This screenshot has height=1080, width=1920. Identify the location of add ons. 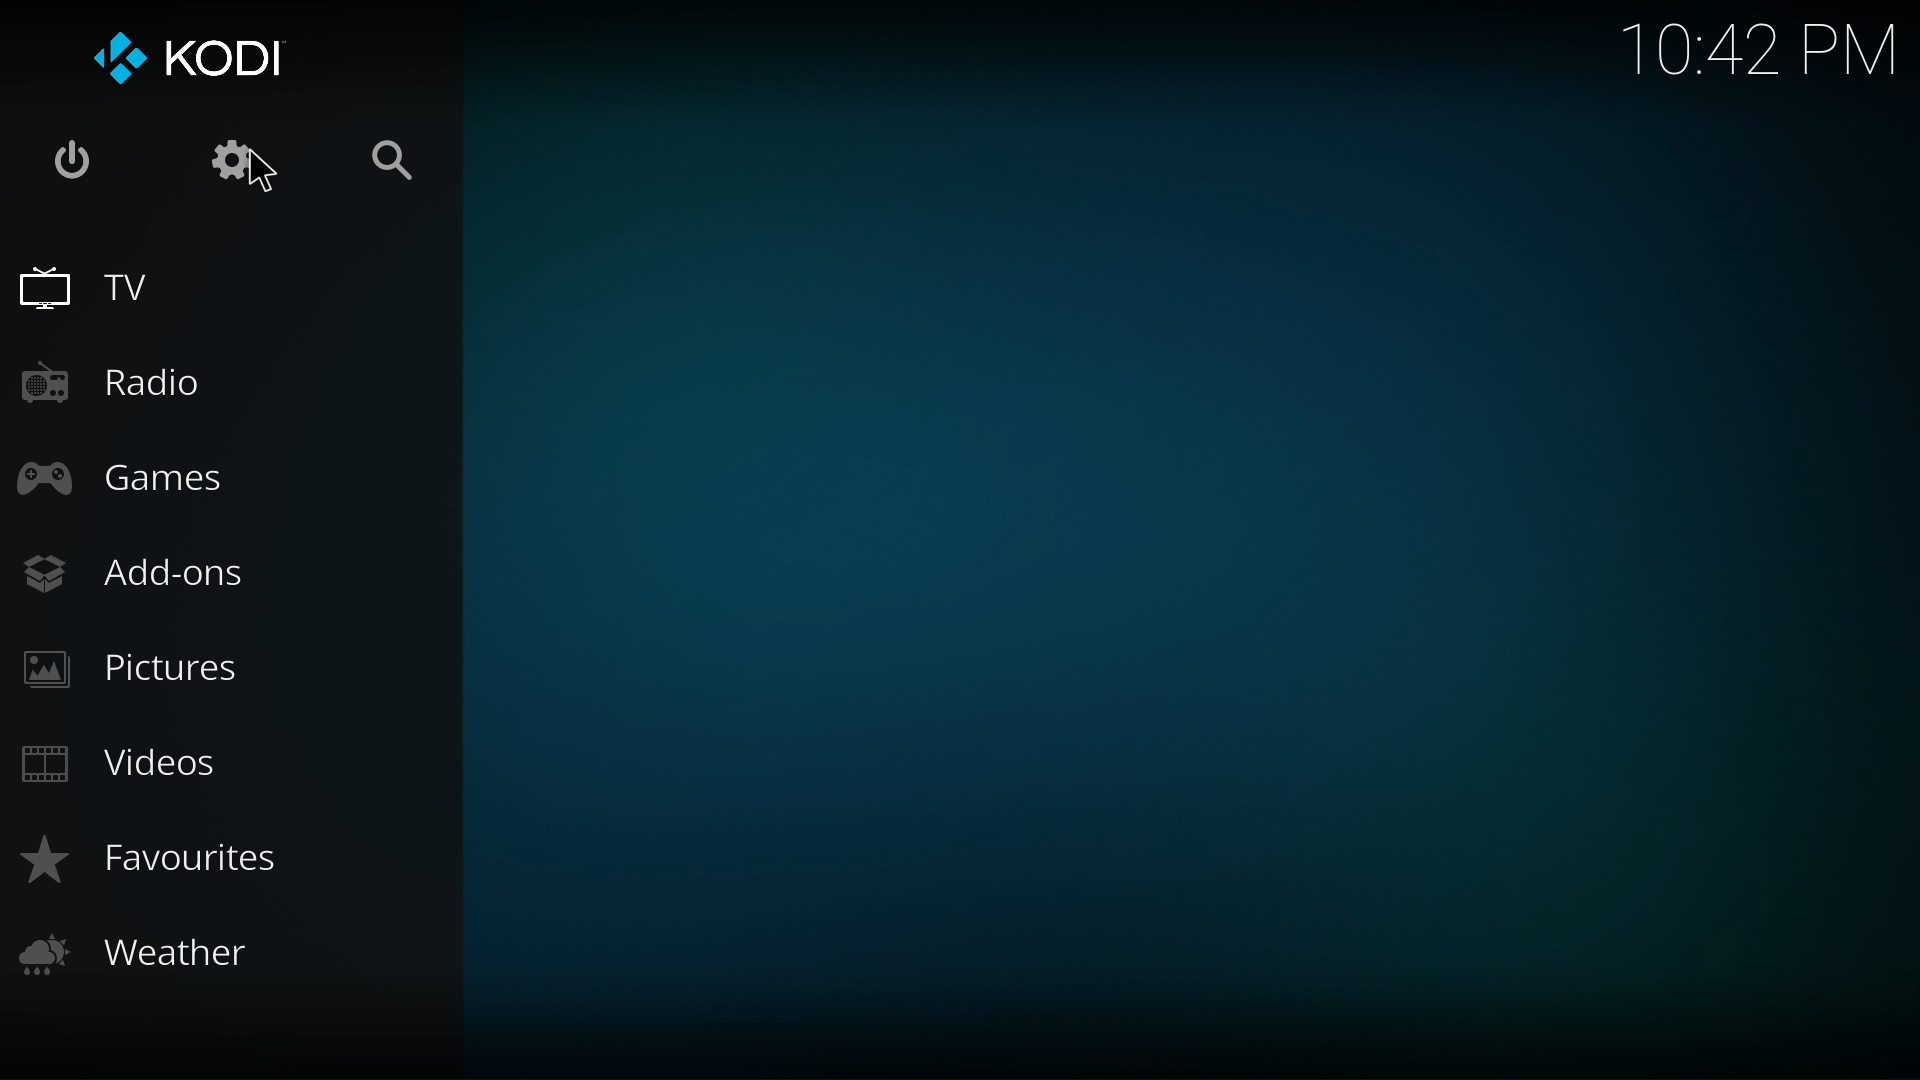
(139, 577).